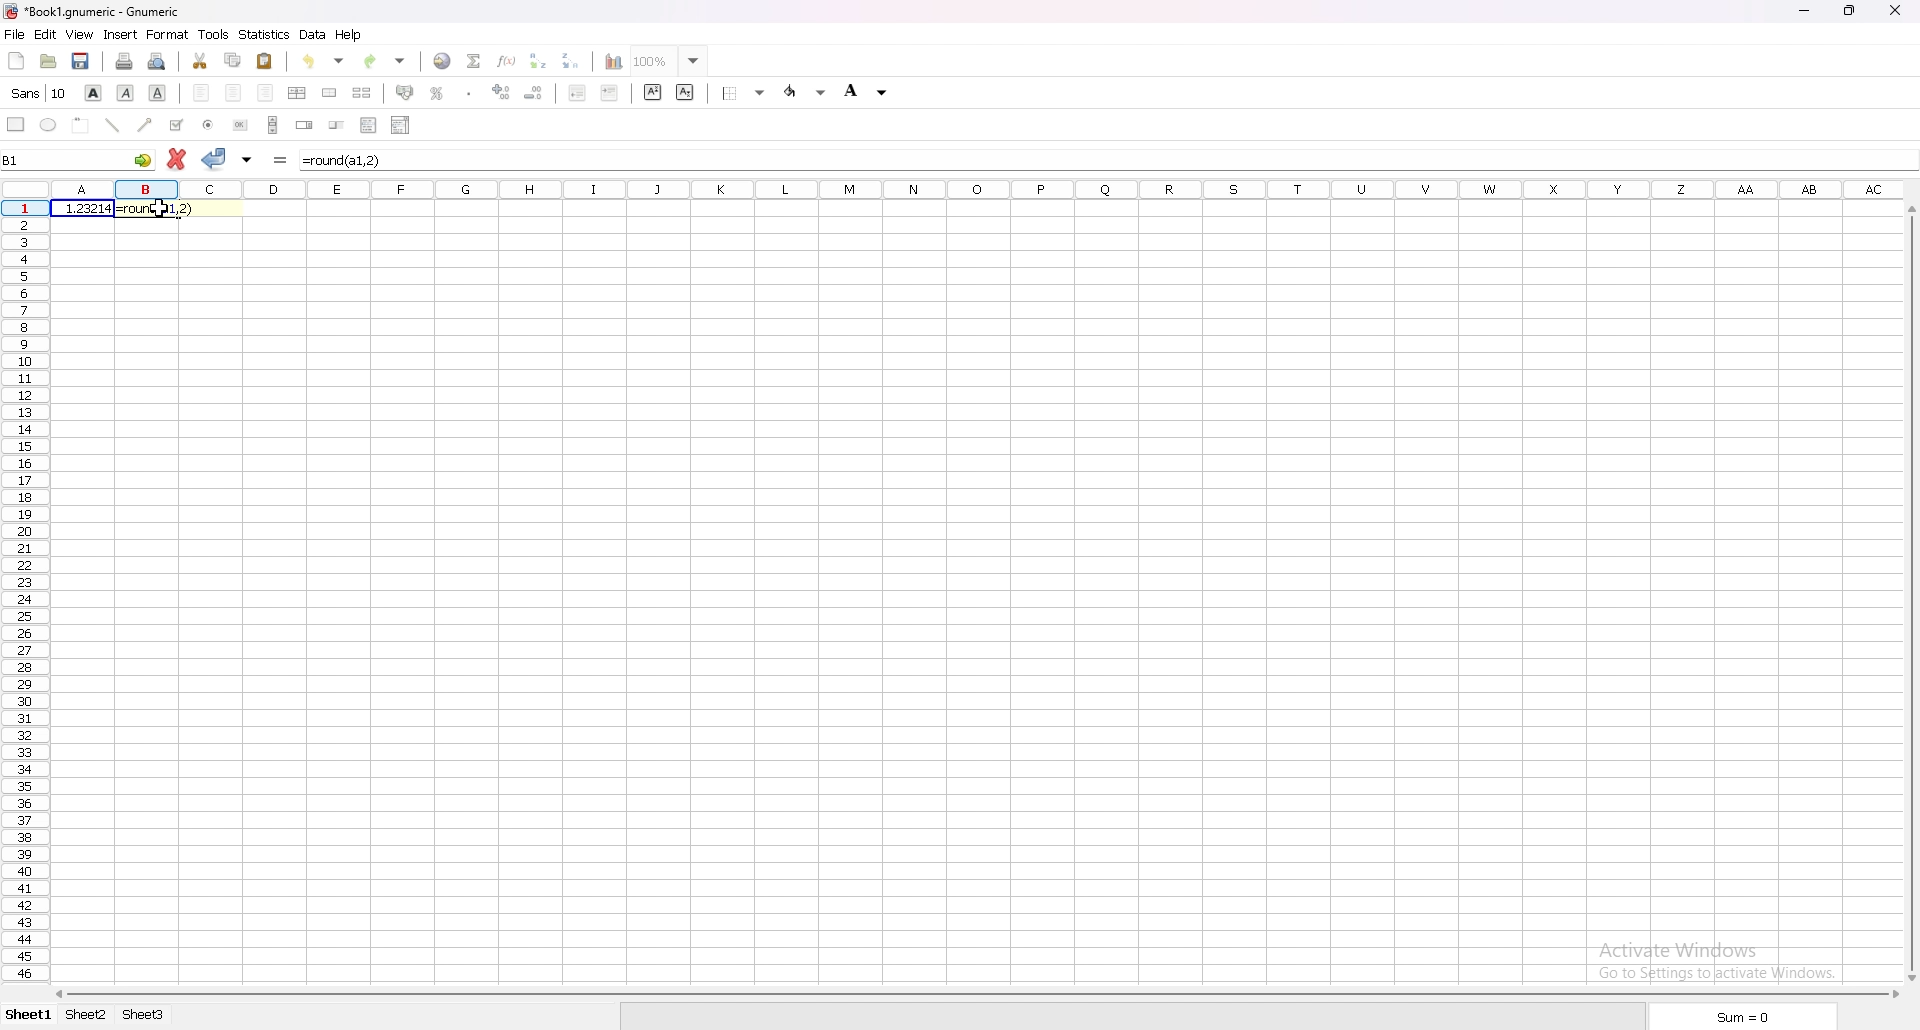  I want to click on sheet 3, so click(144, 1015).